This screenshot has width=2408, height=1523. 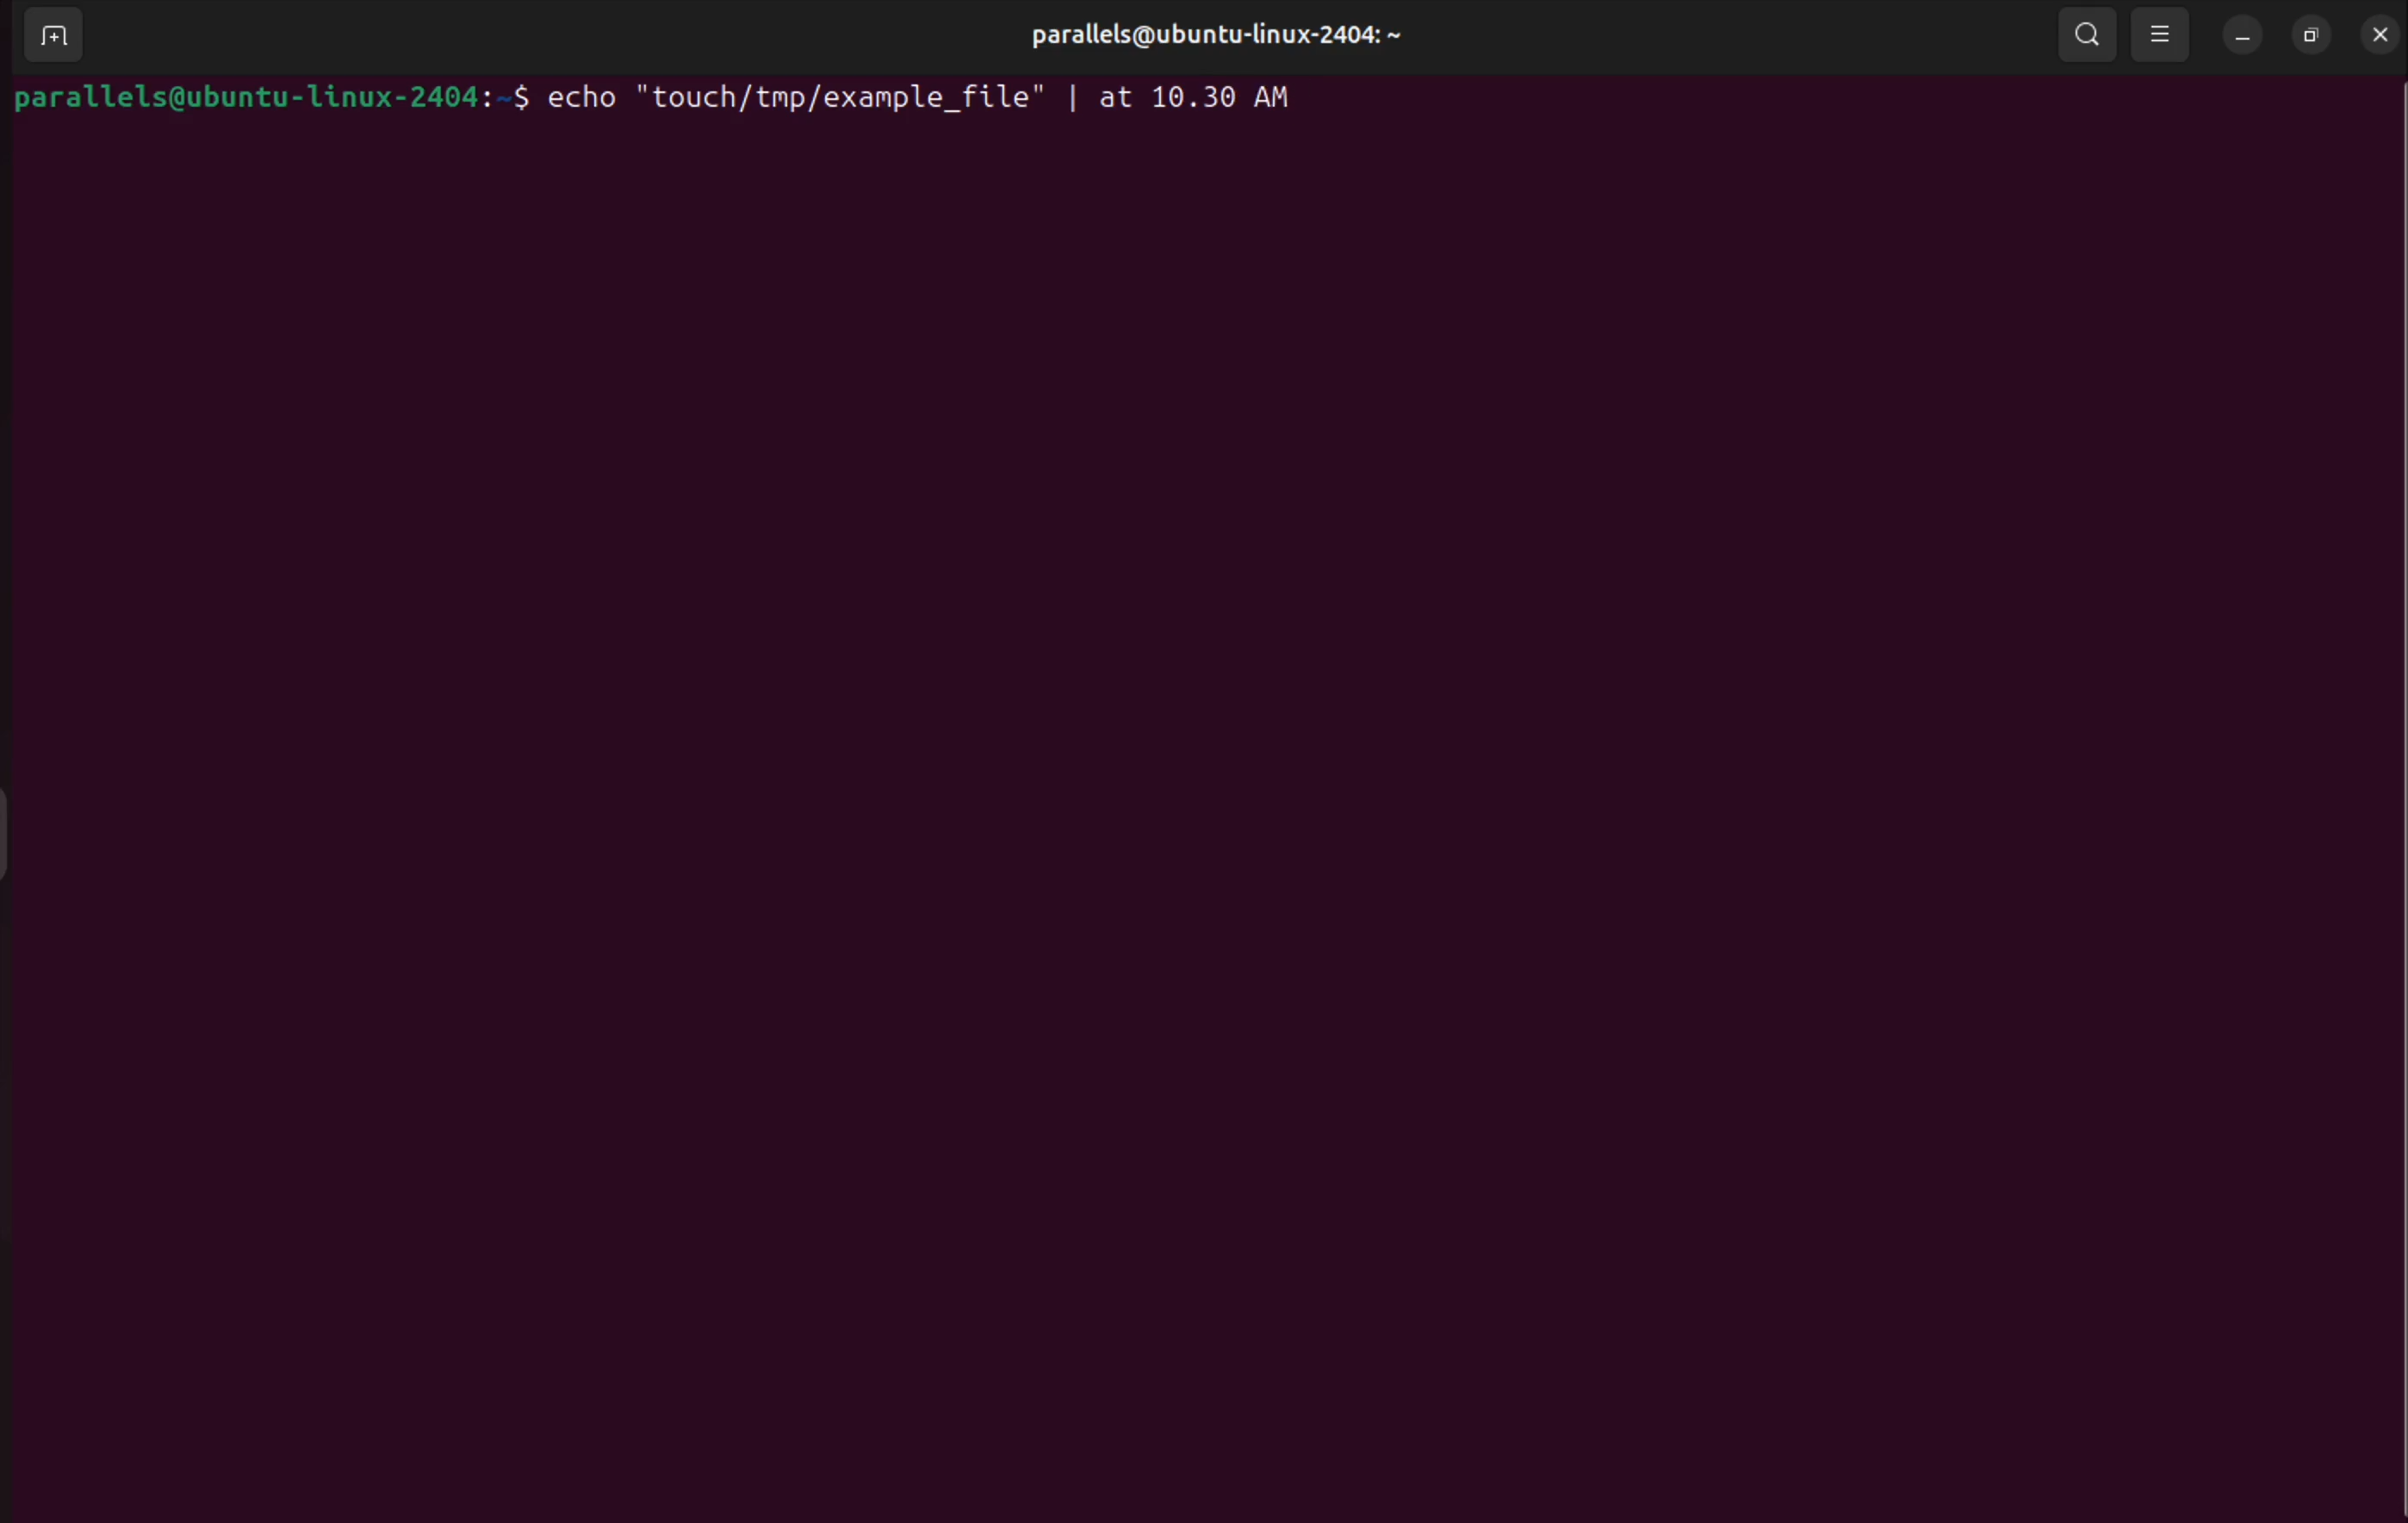 What do you see at coordinates (2088, 37) in the screenshot?
I see `search` at bounding box center [2088, 37].